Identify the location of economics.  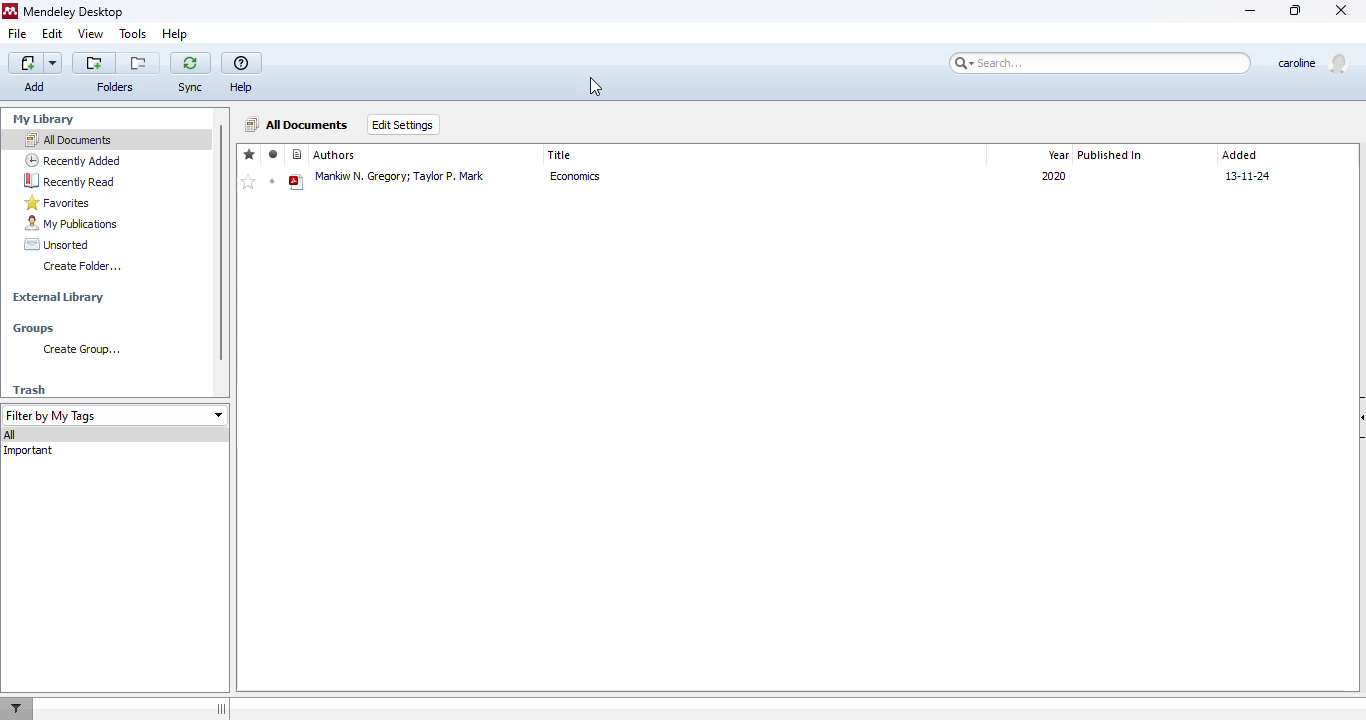
(584, 181).